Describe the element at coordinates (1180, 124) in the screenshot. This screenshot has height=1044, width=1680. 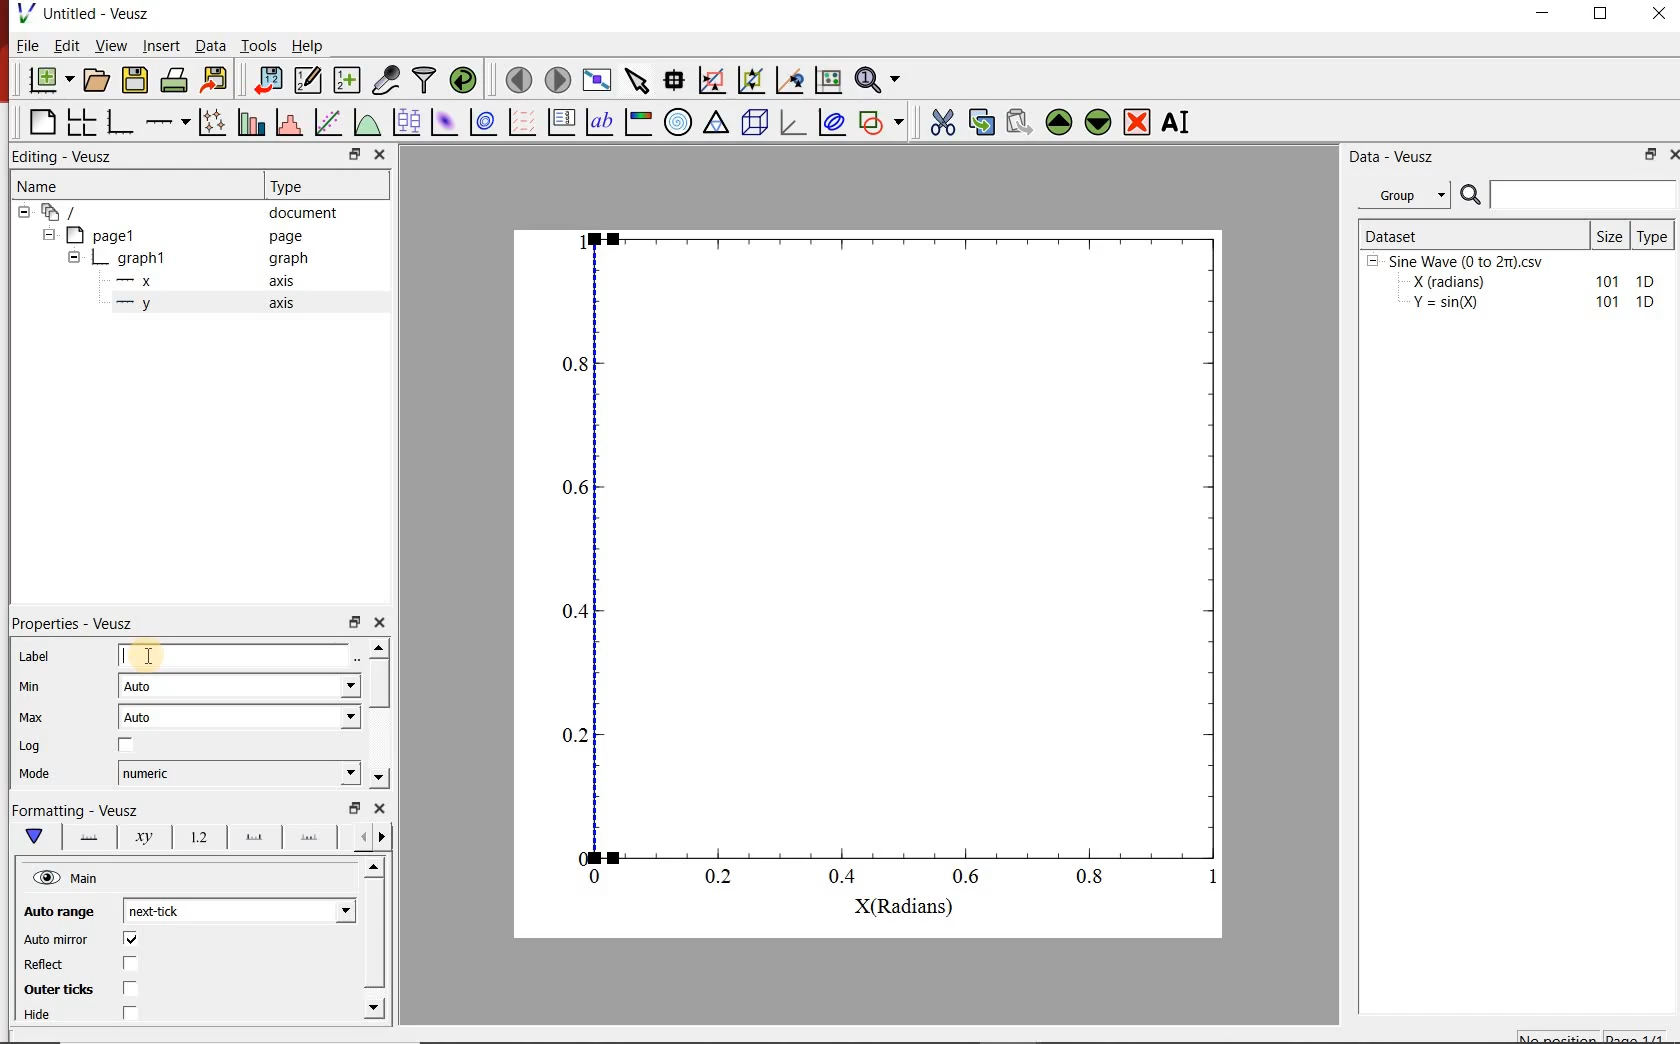
I see `rename` at that location.